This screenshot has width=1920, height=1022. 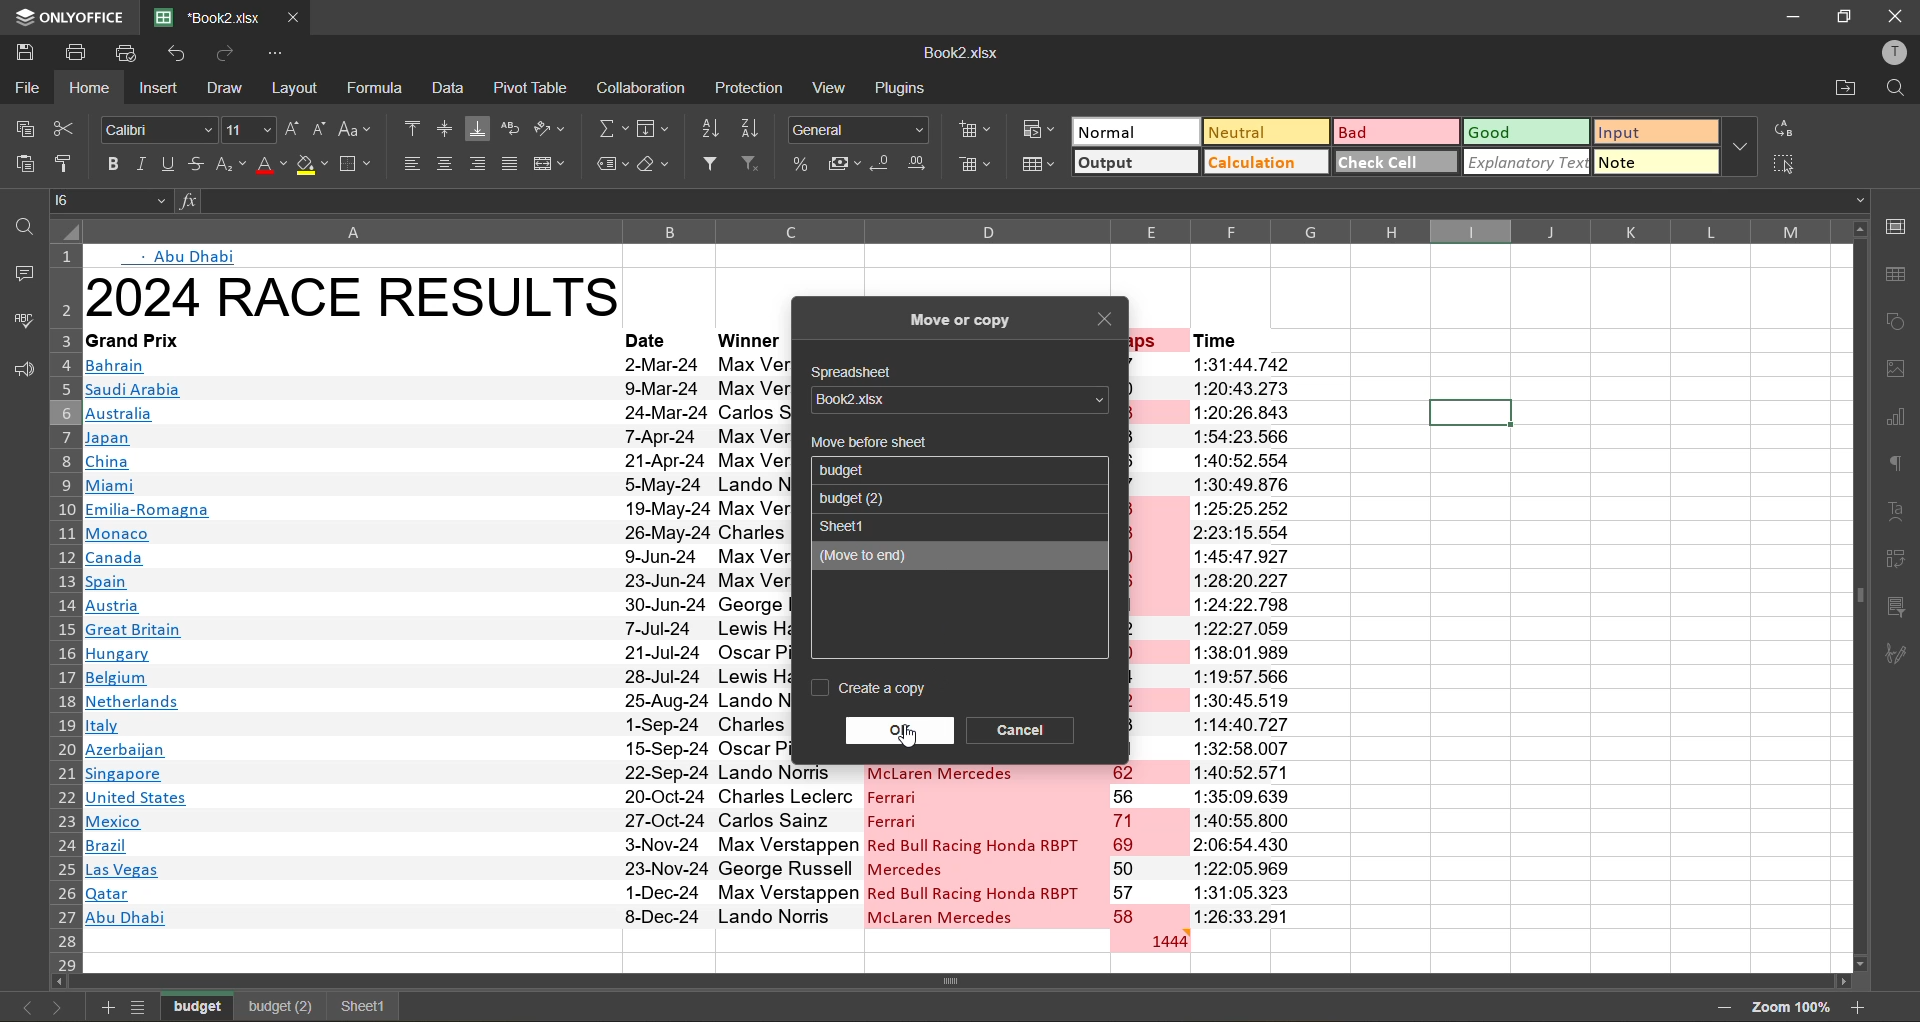 I want to click on time, so click(x=1244, y=640).